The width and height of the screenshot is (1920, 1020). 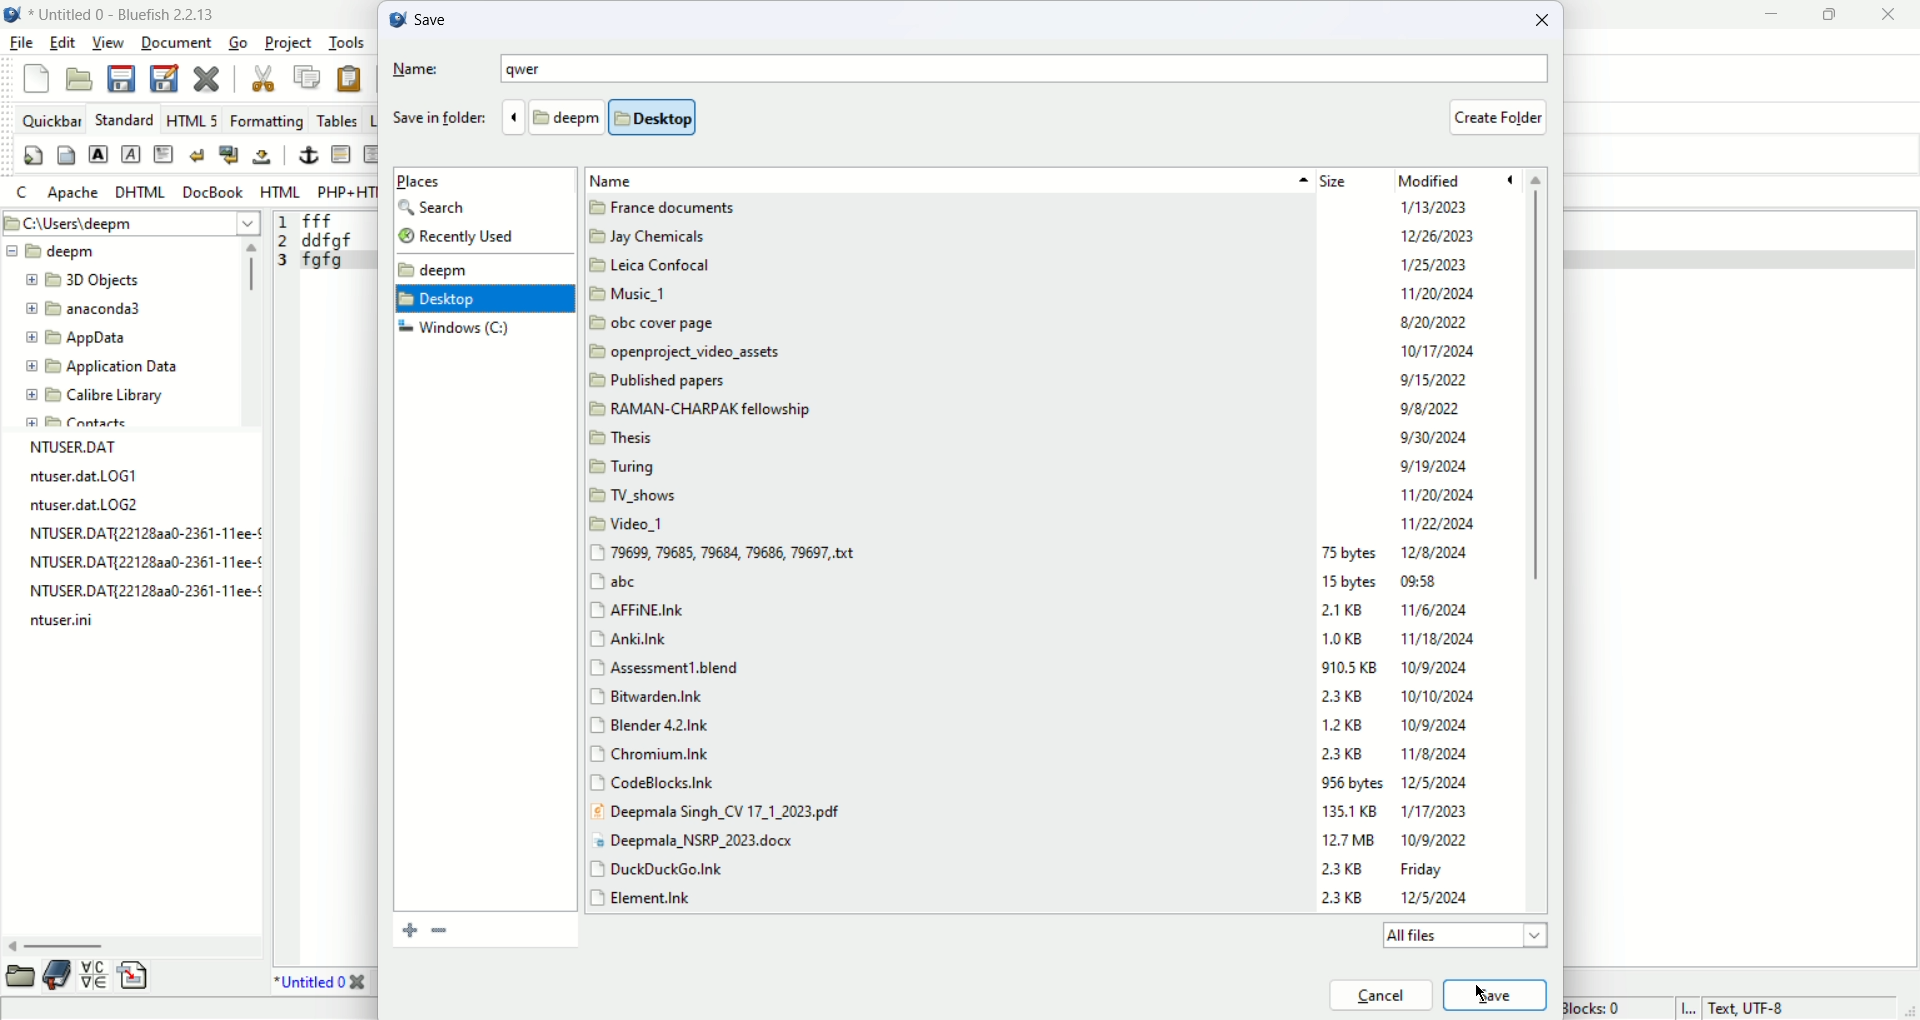 What do you see at coordinates (121, 78) in the screenshot?
I see `save current file` at bounding box center [121, 78].